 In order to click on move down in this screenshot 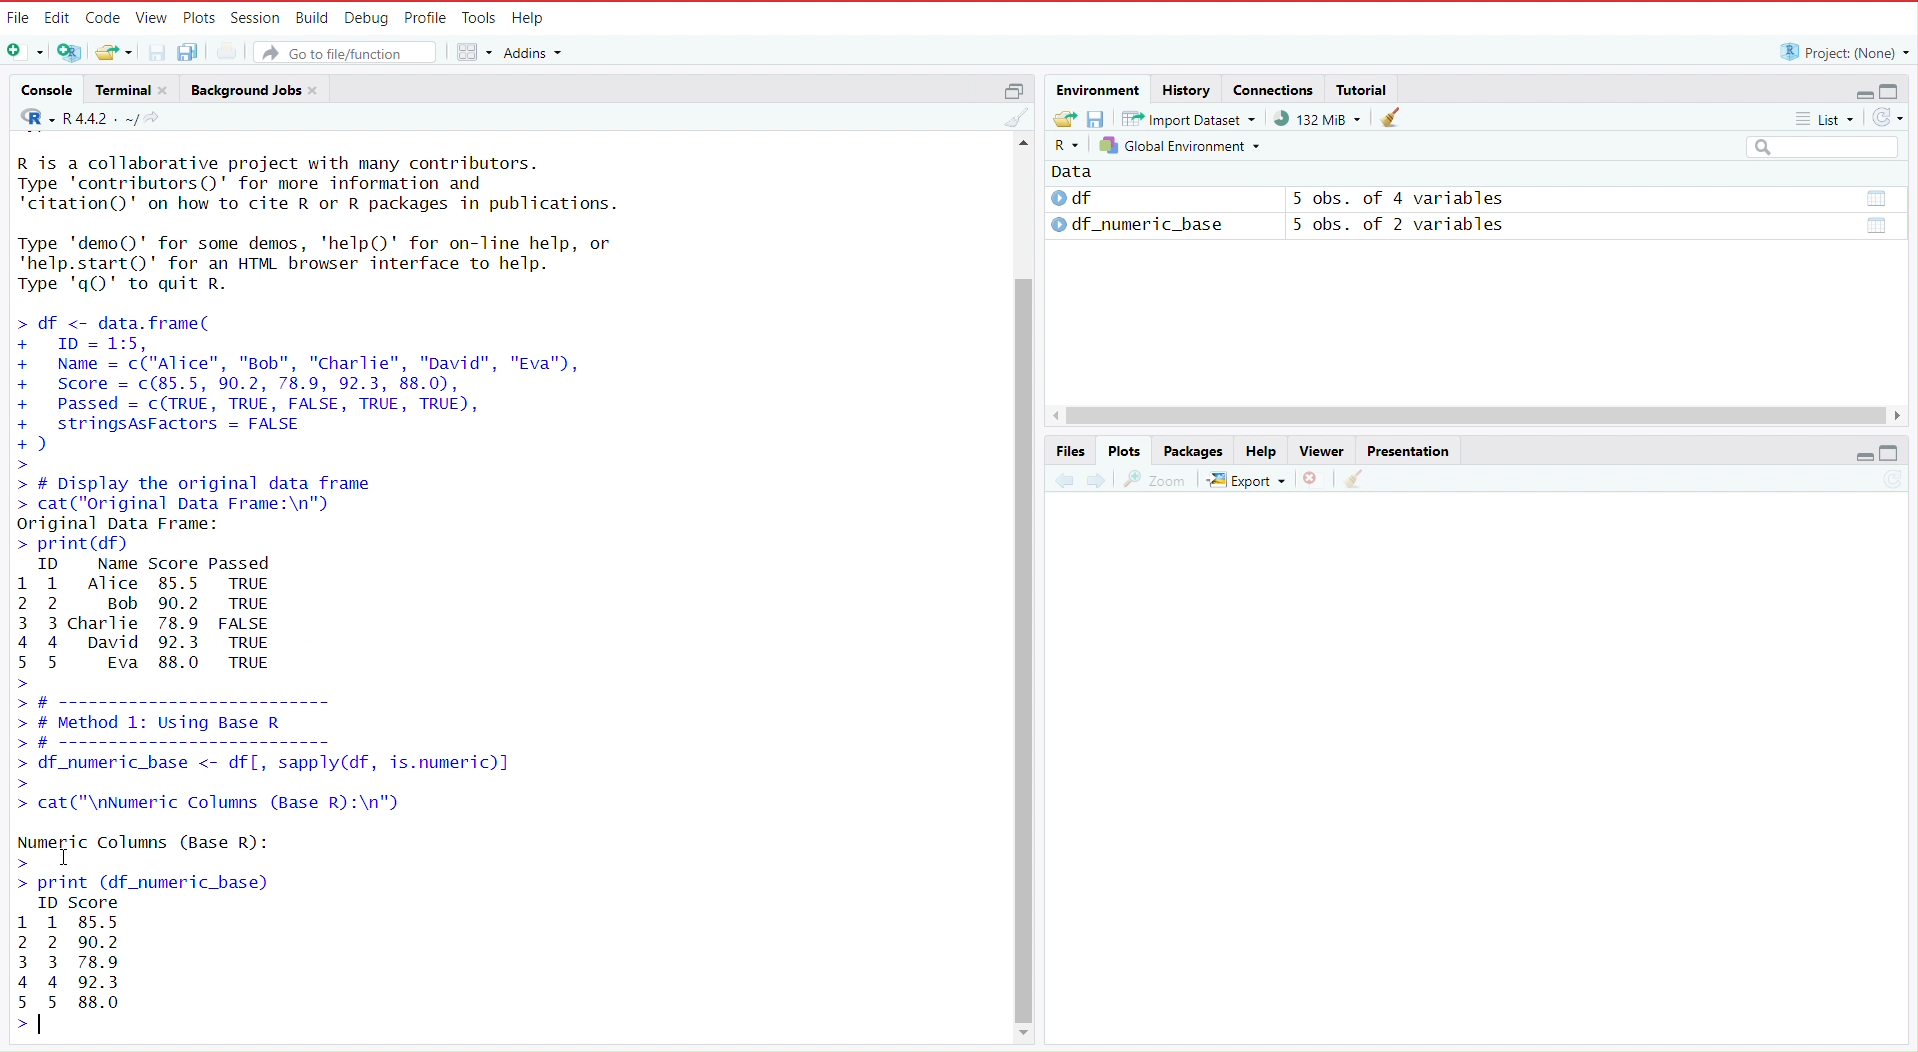, I will do `click(1024, 1032)`.